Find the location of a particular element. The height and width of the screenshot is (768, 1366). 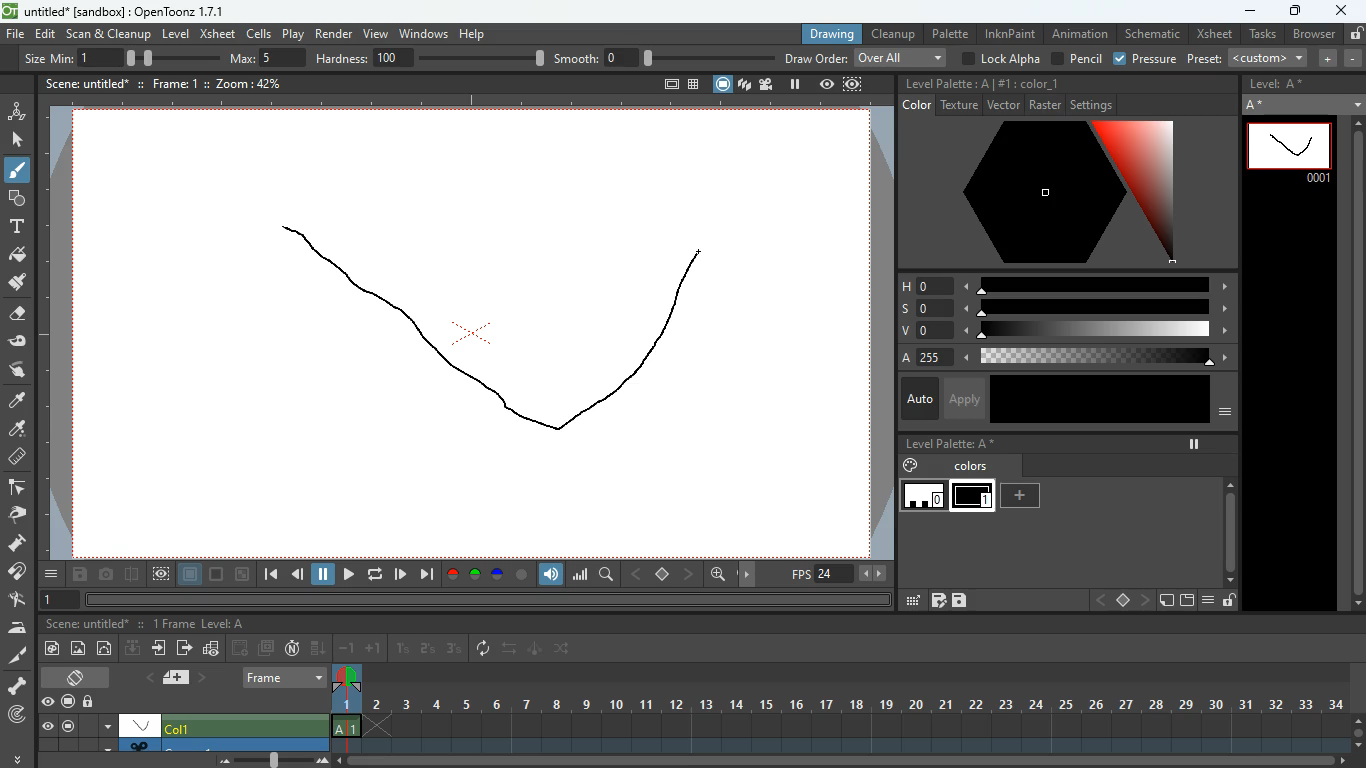

click is located at coordinates (19, 140).